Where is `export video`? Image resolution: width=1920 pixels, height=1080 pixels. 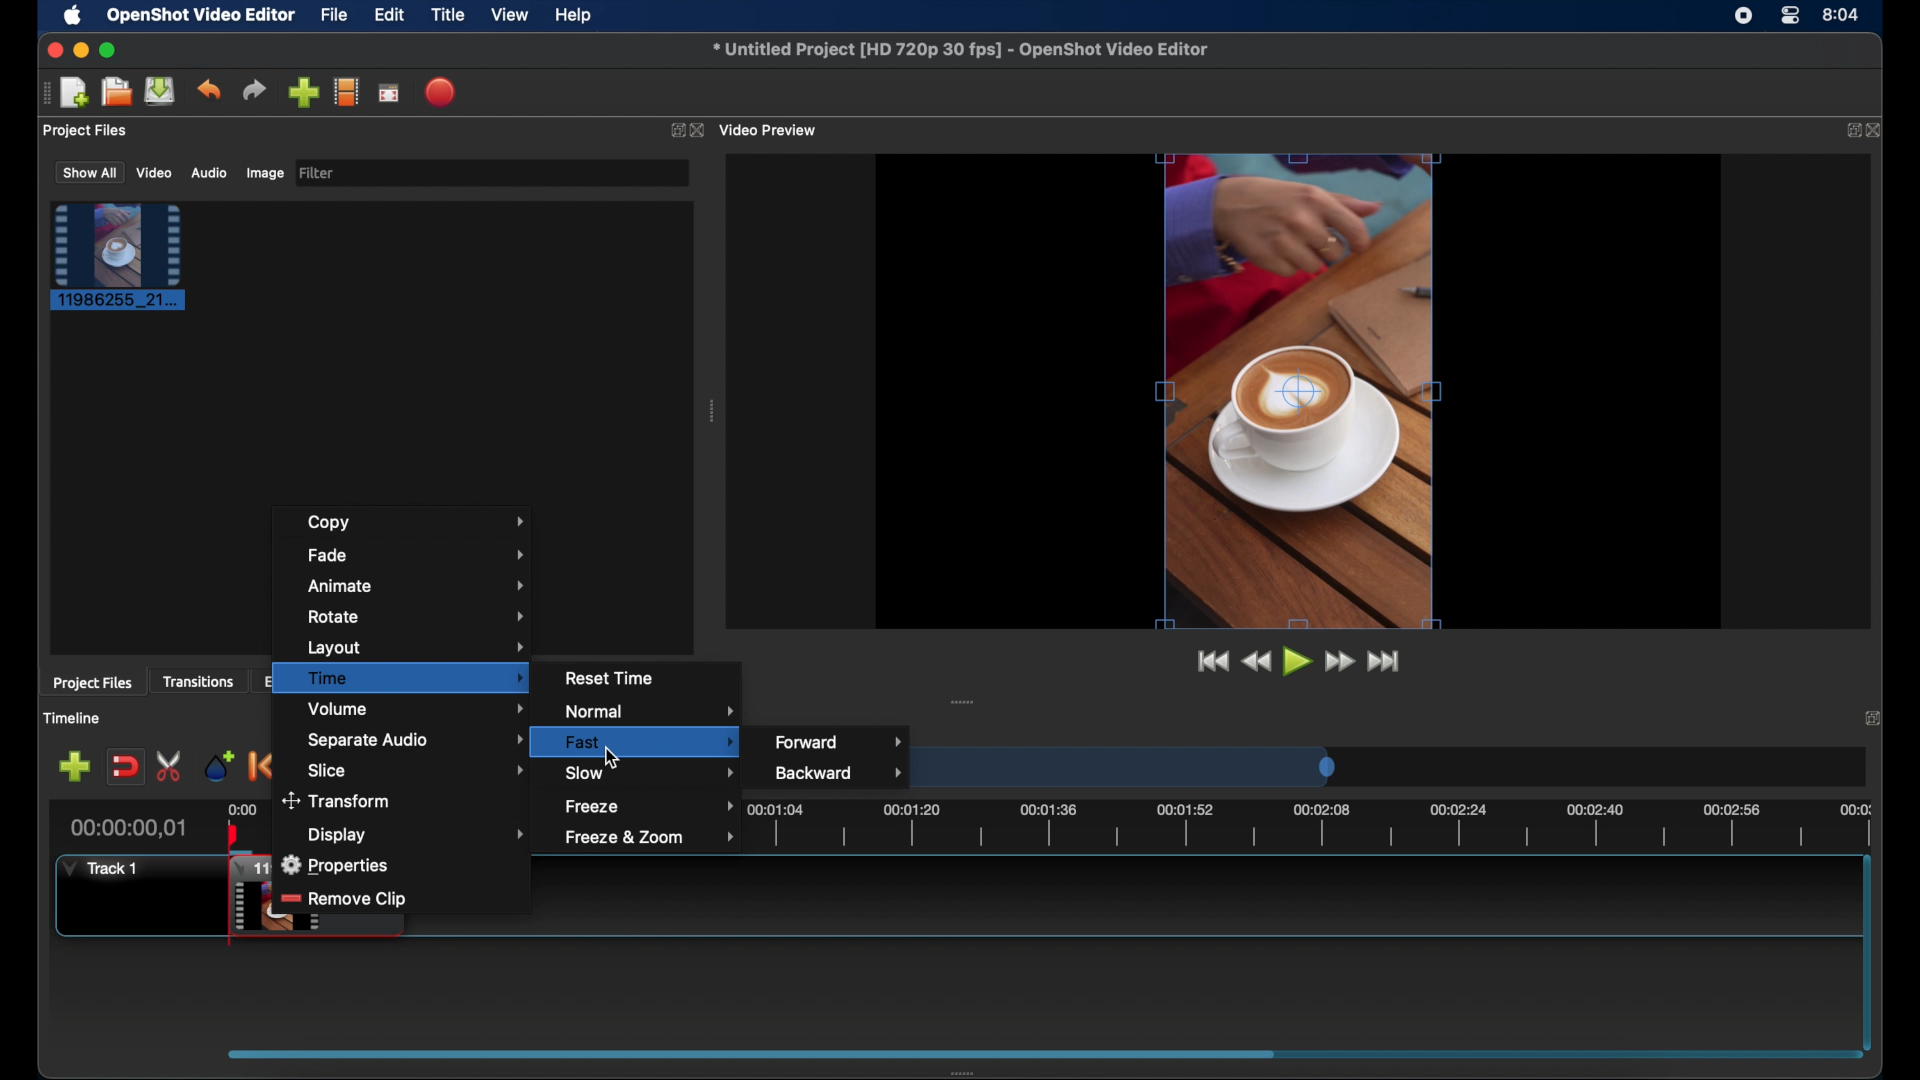
export video is located at coordinates (442, 92).